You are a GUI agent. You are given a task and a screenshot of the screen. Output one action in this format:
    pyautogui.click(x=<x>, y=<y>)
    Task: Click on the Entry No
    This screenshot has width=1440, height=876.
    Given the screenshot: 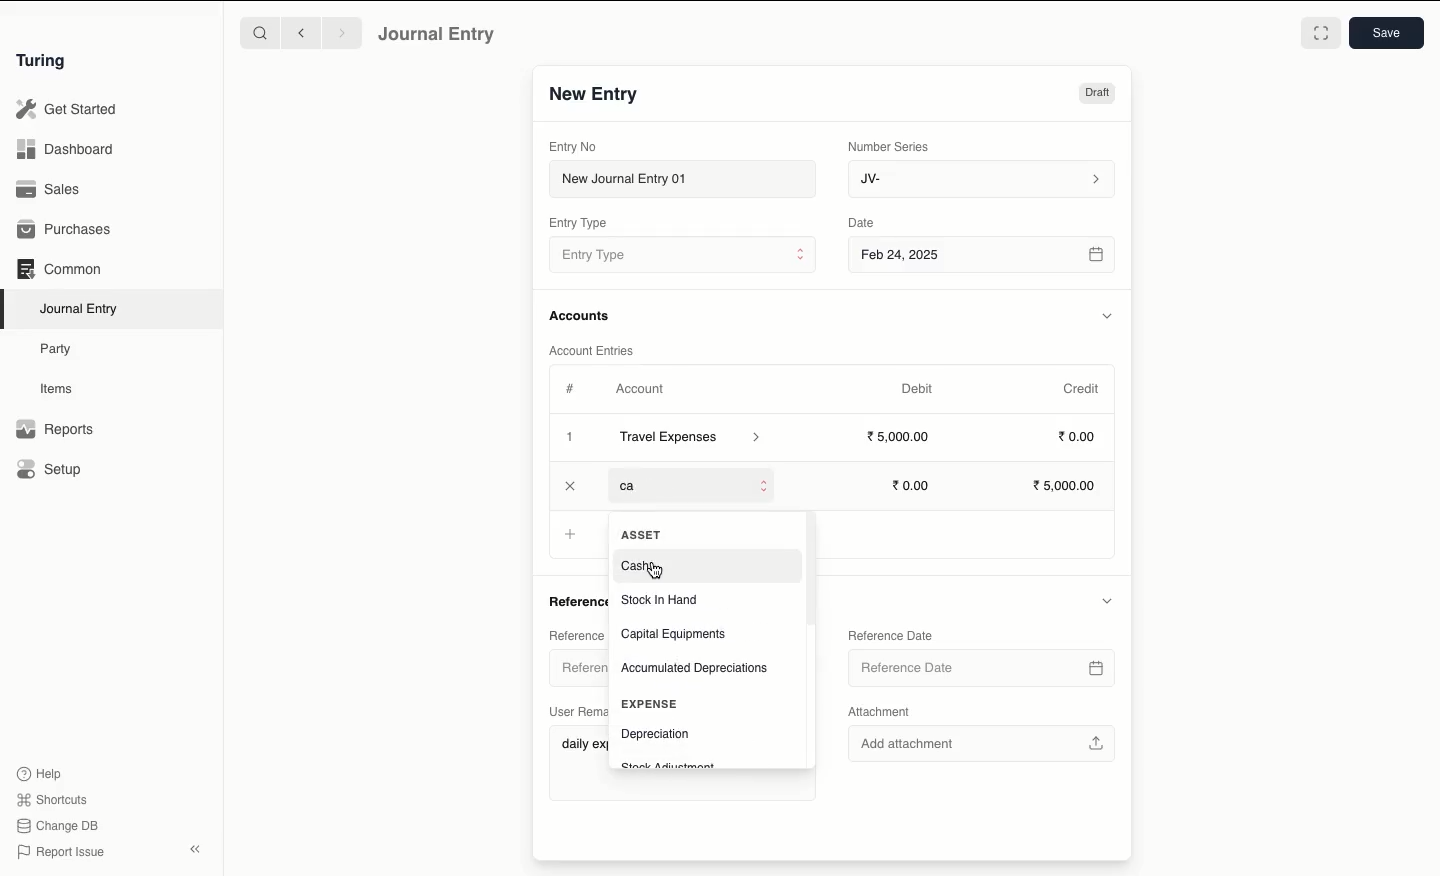 What is the action you would take?
    pyautogui.click(x=573, y=147)
    